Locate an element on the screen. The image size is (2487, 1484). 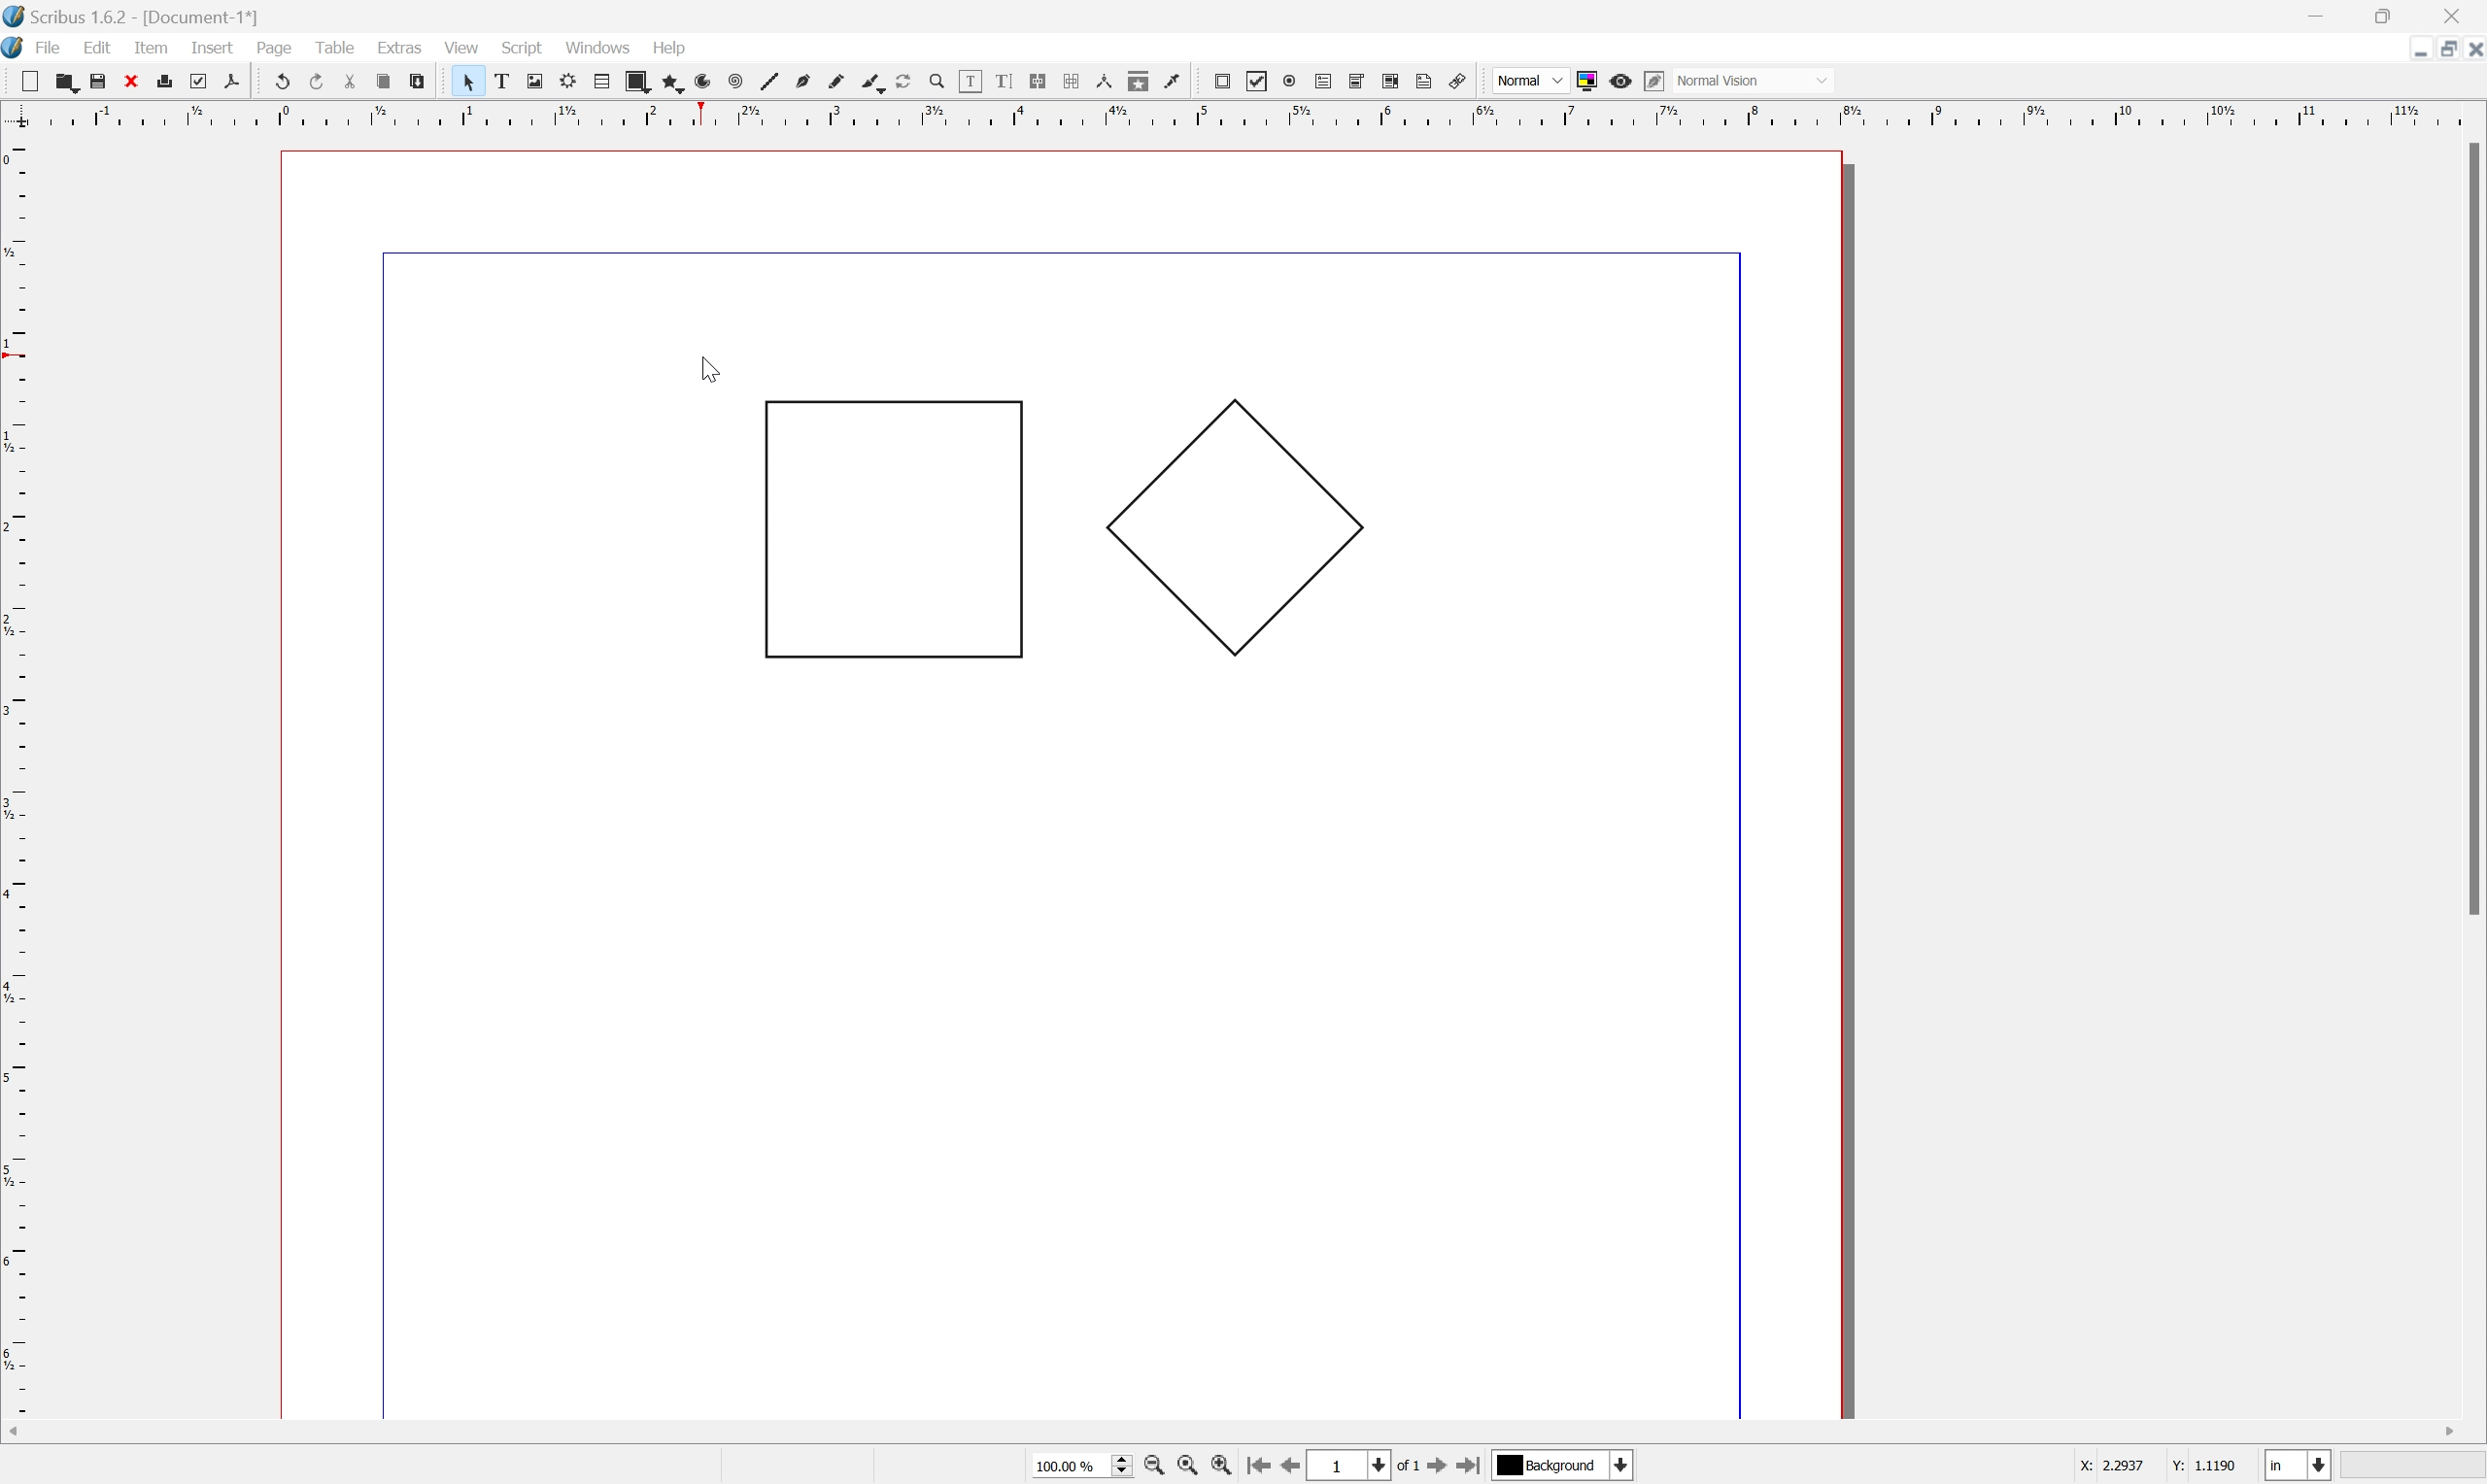
save as pdf is located at coordinates (238, 78).